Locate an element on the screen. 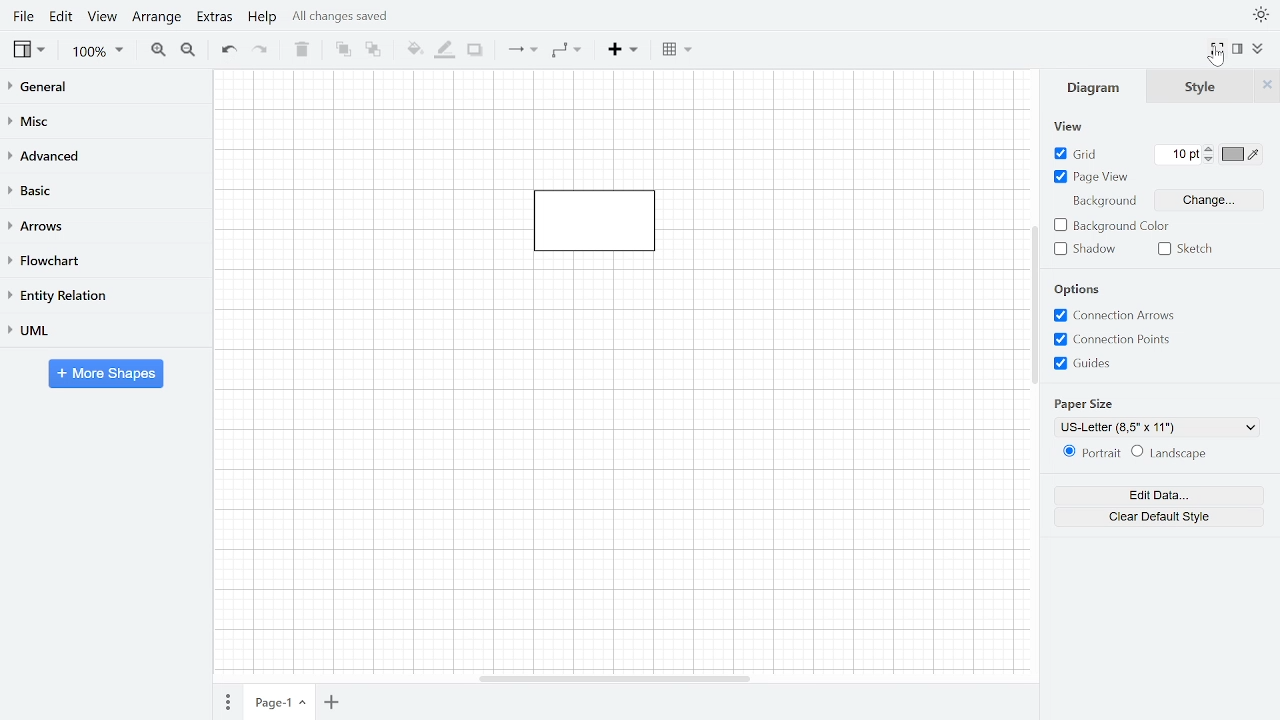  Misc is located at coordinates (105, 123).